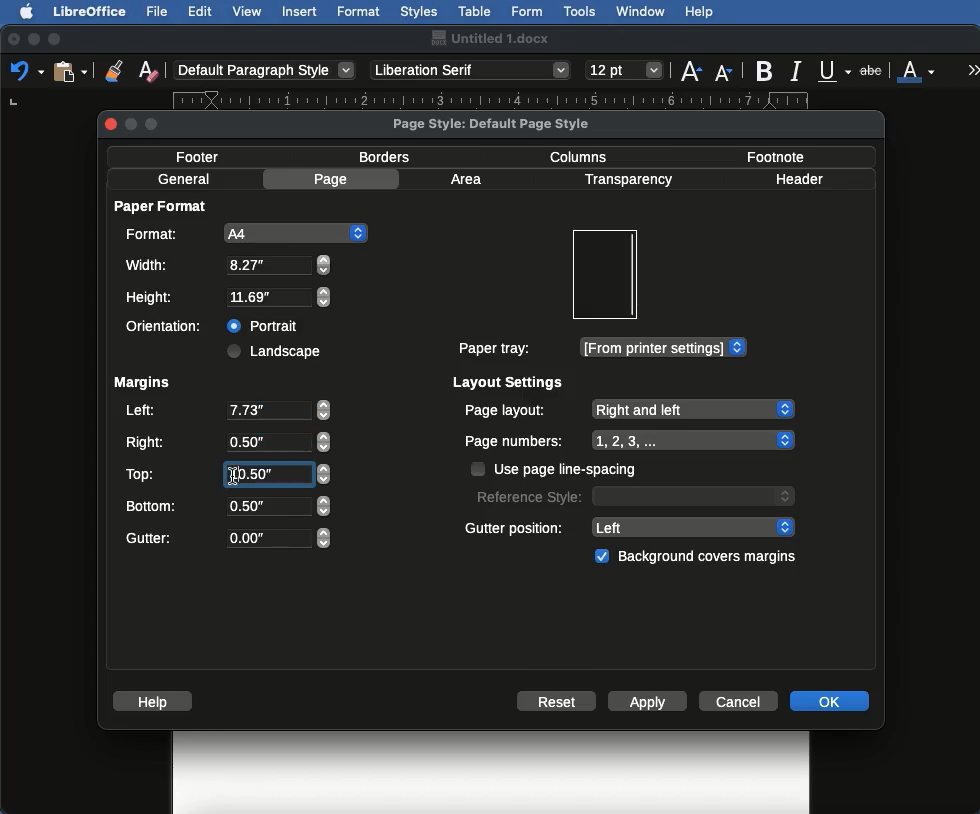  Describe the element at coordinates (386, 157) in the screenshot. I see `Borders` at that location.